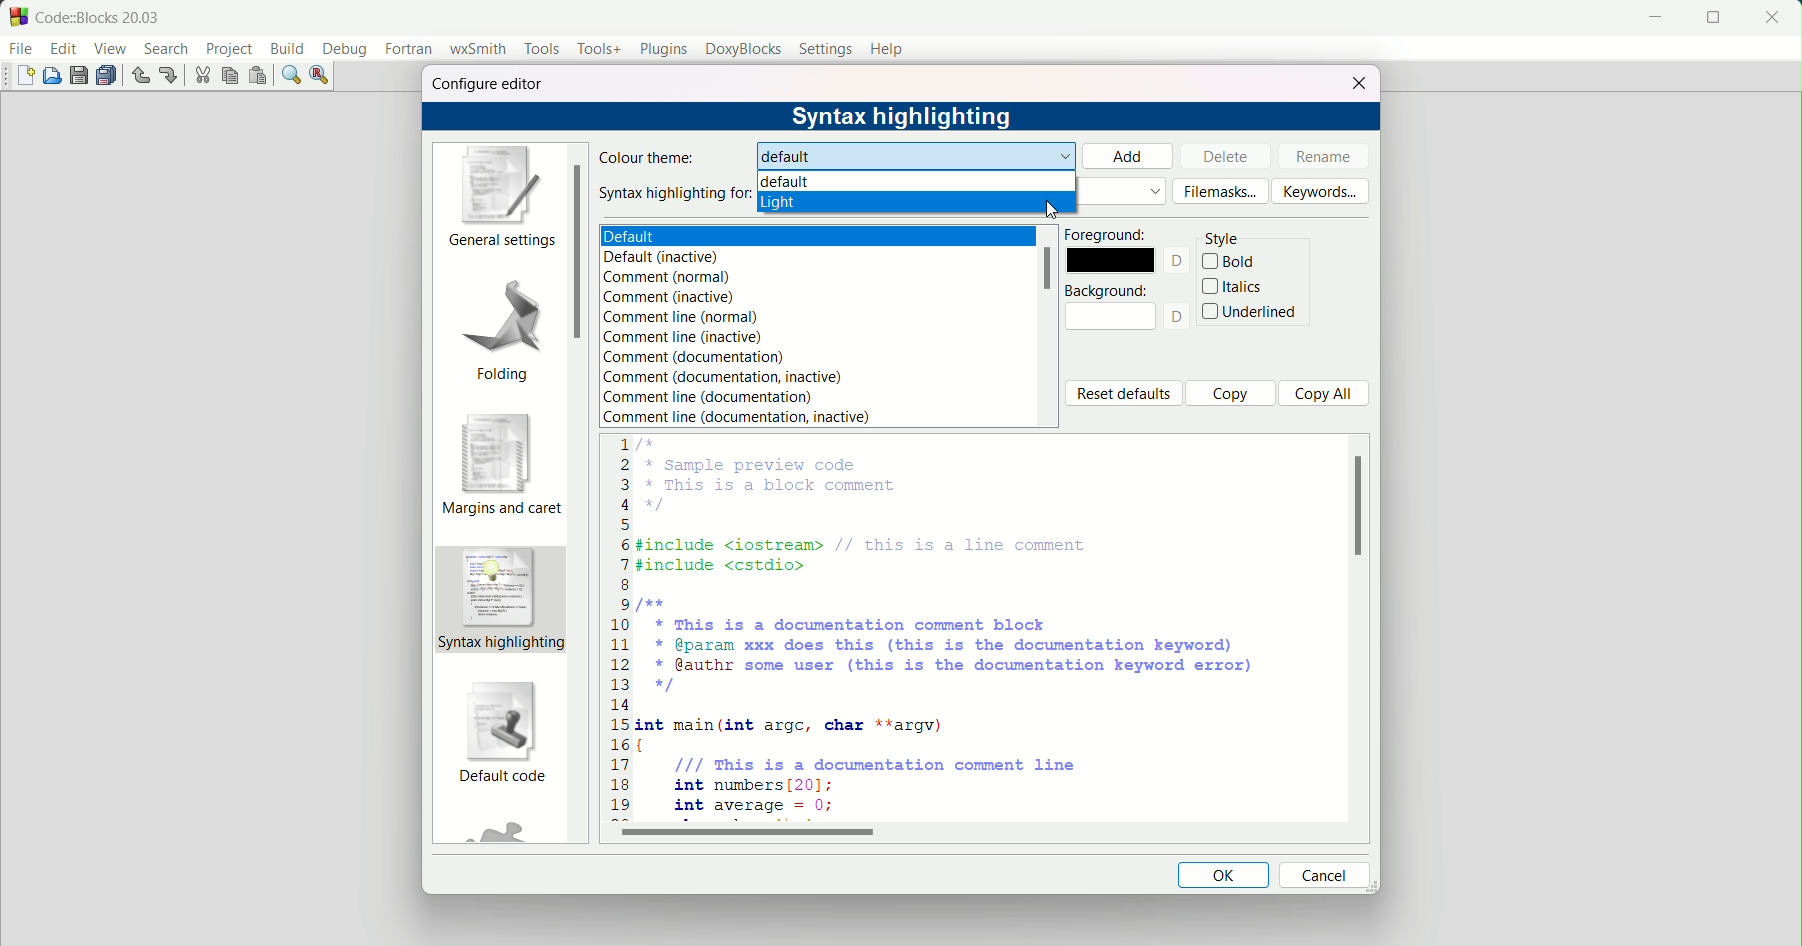  I want to click on foreground, so click(1109, 234).